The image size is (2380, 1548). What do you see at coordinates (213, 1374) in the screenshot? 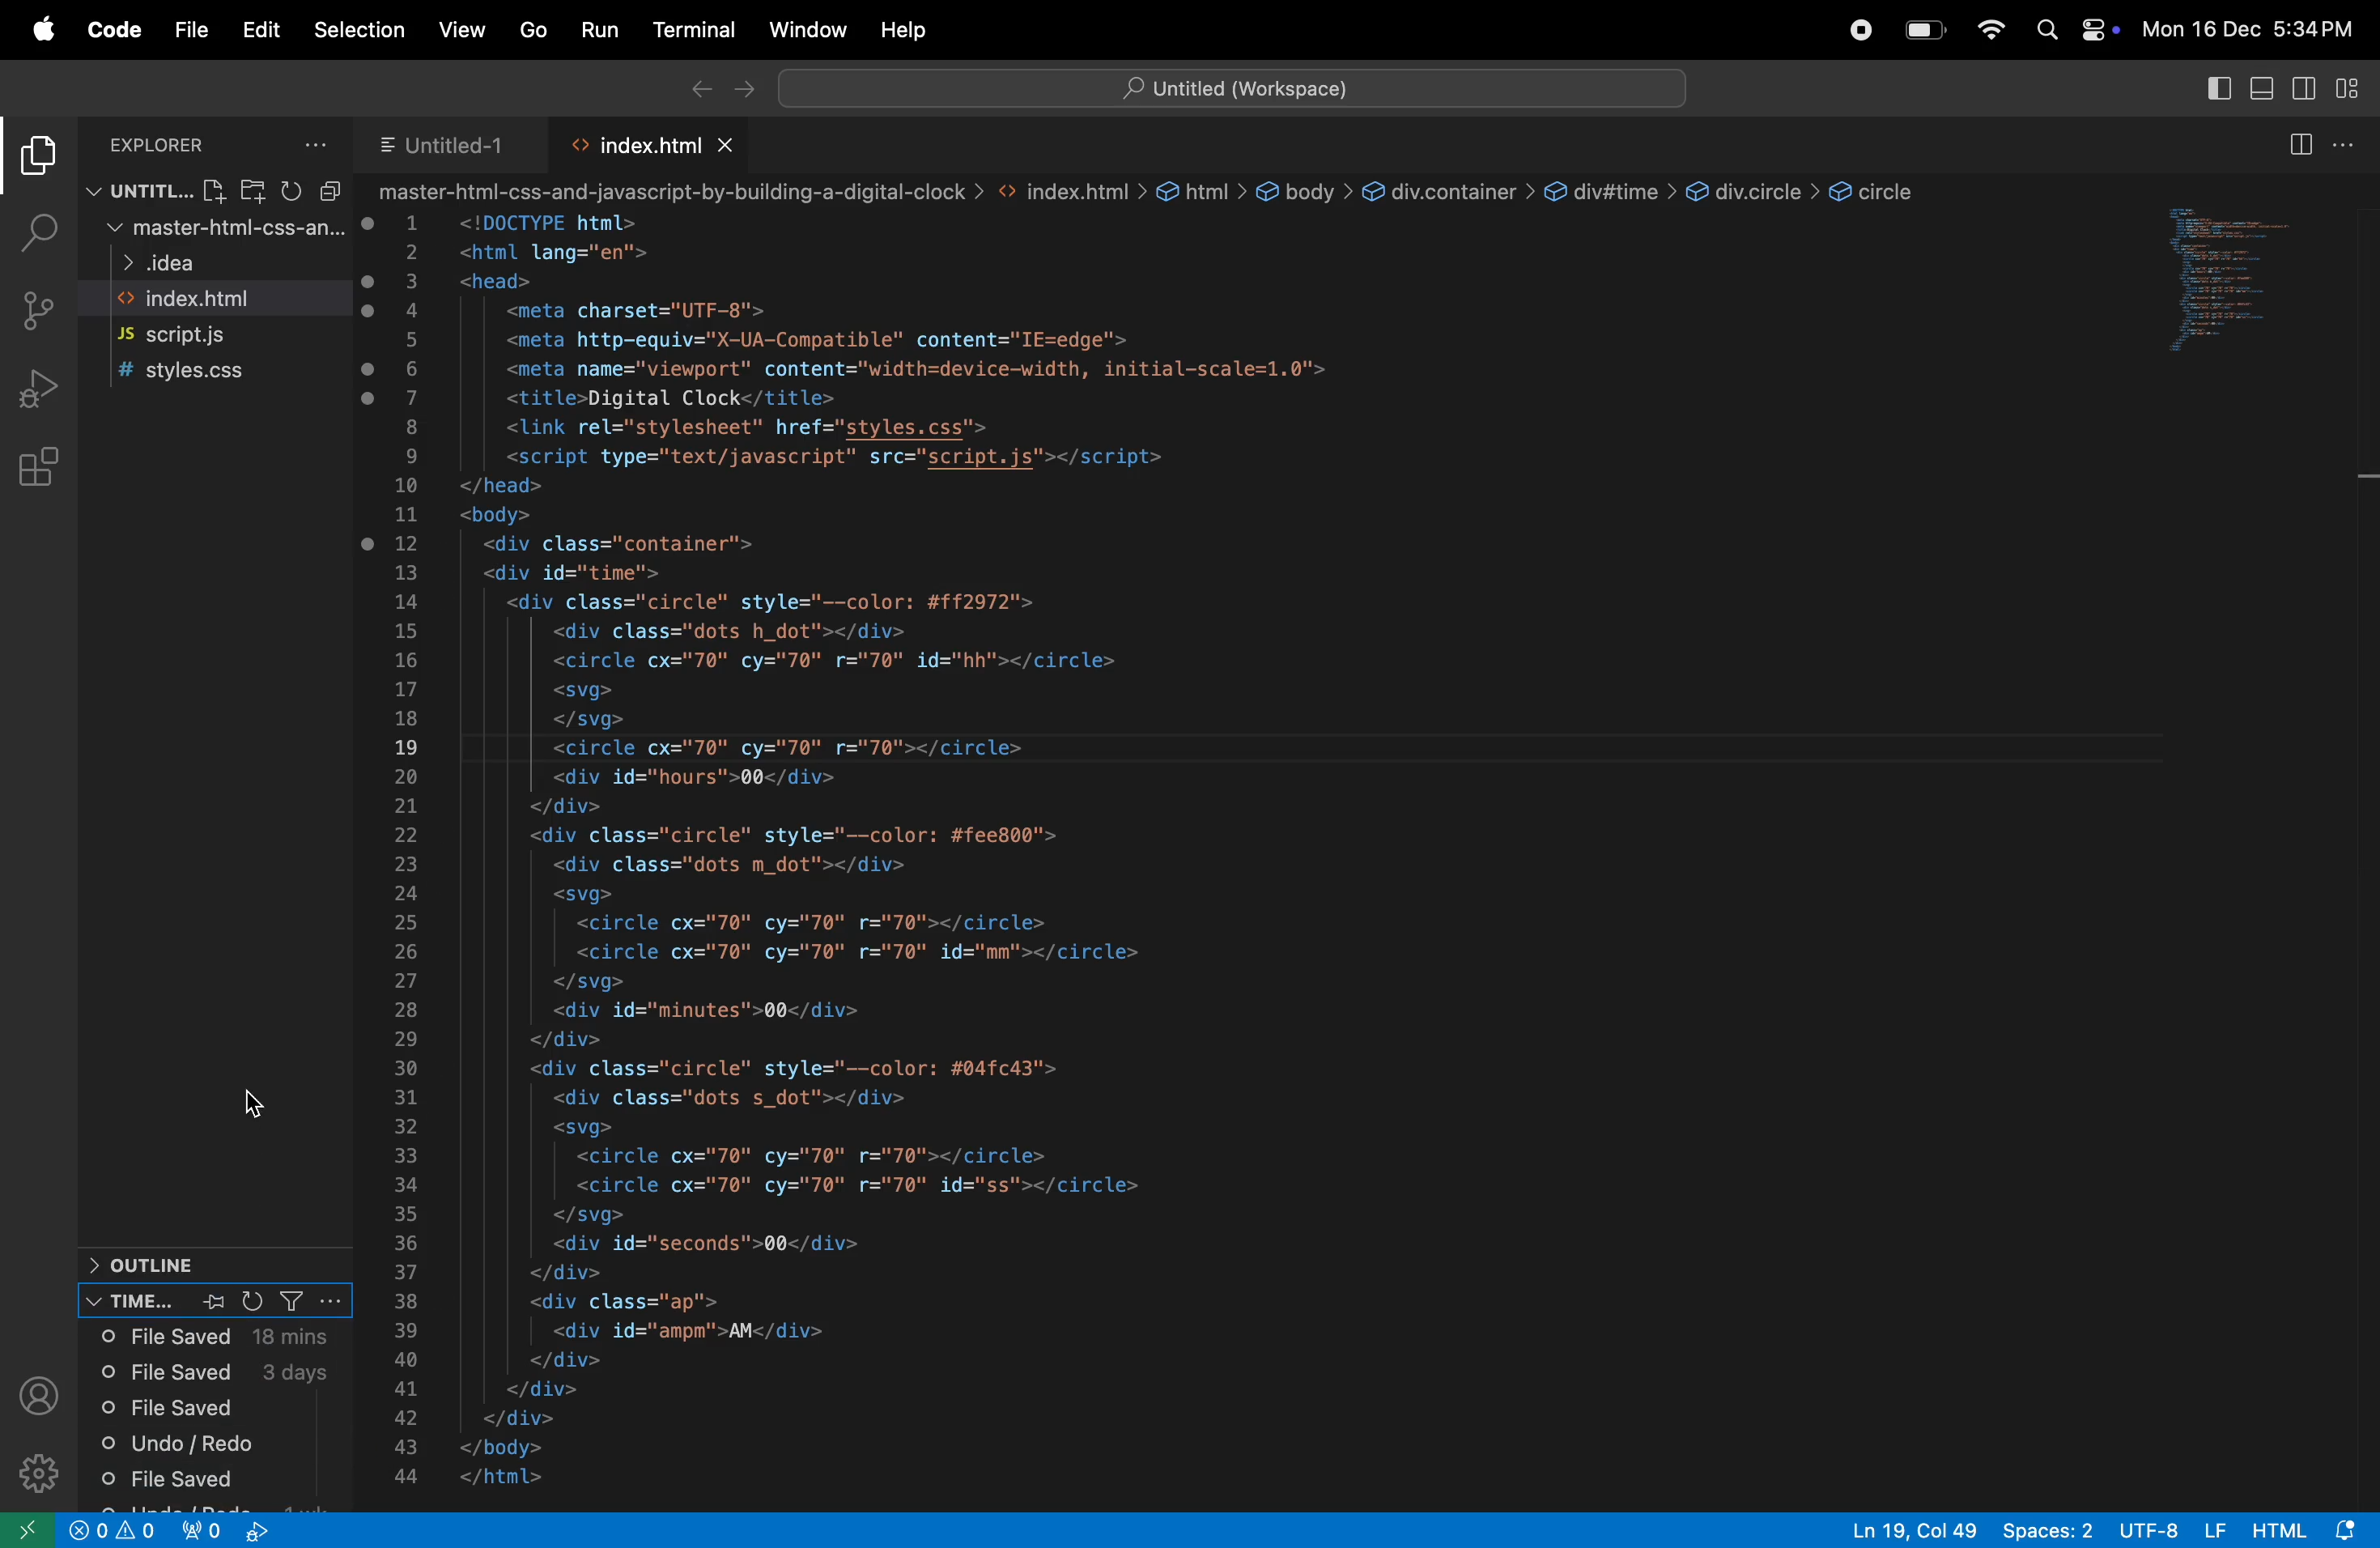
I see `file saved 3 days ago` at bounding box center [213, 1374].